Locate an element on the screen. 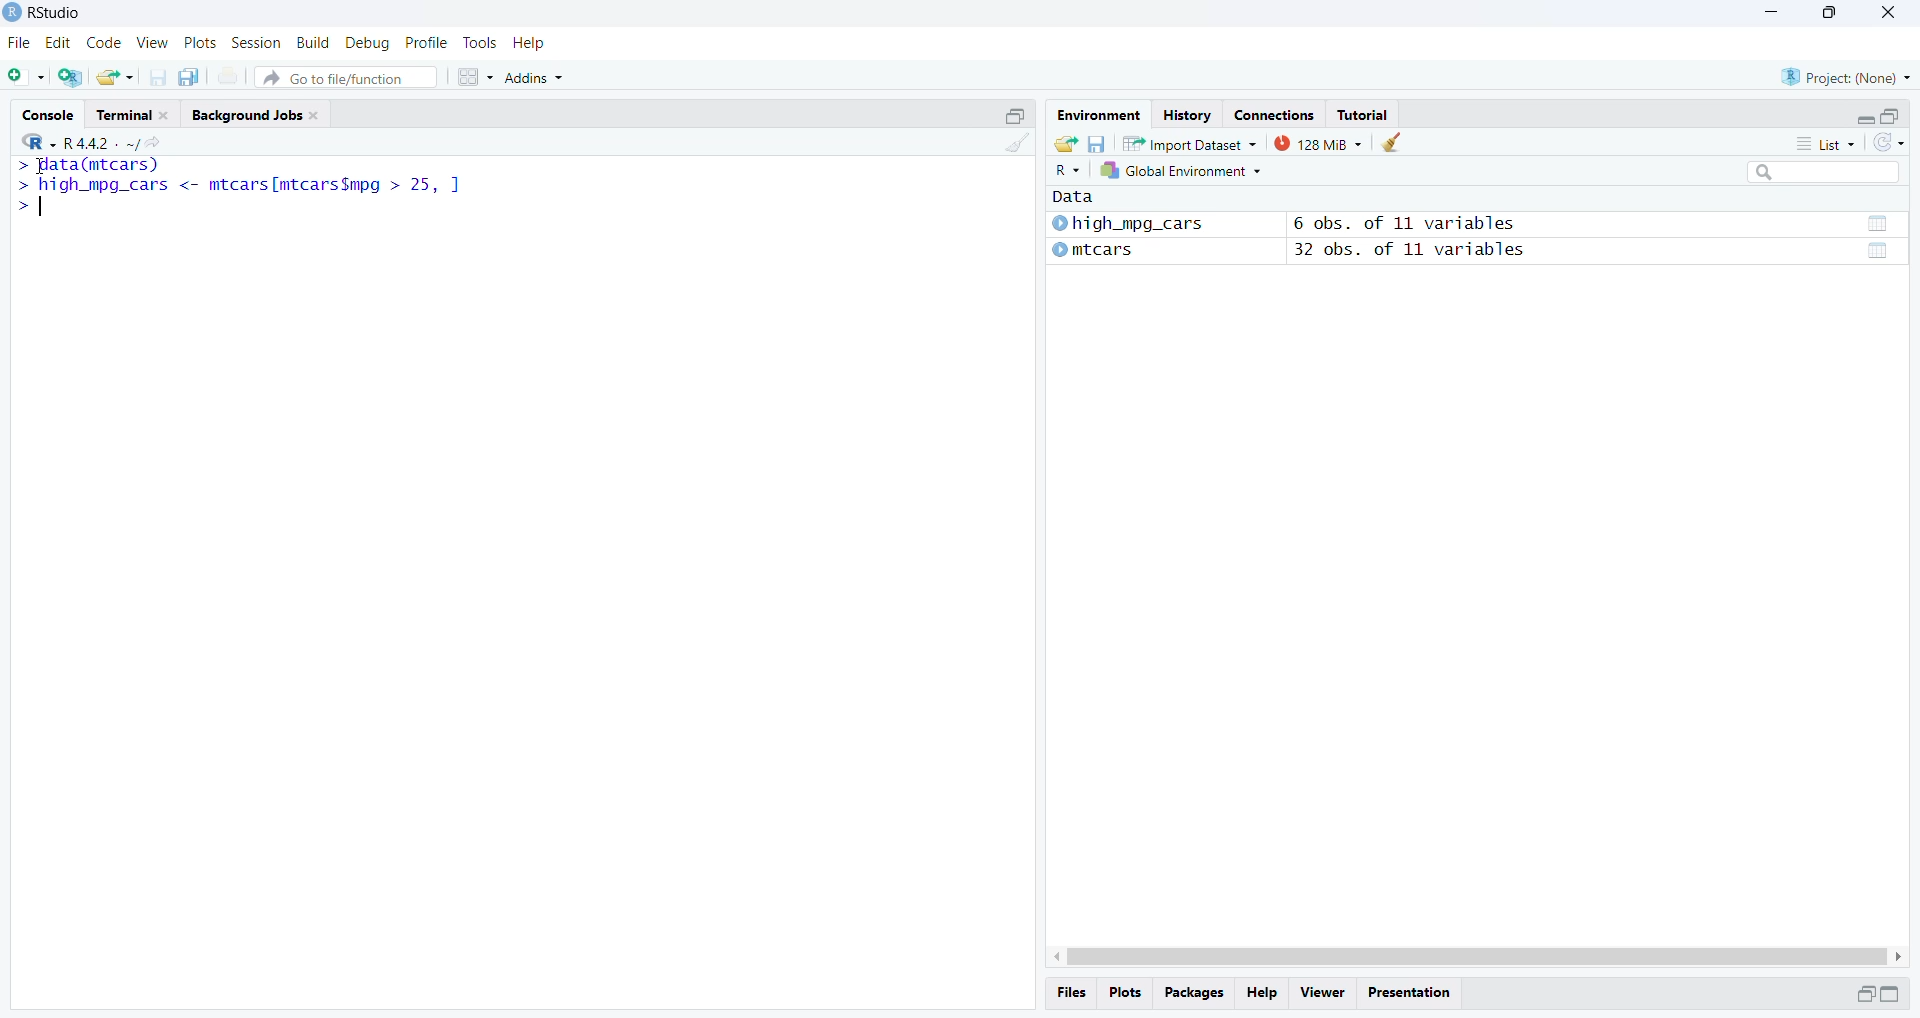 The height and width of the screenshot is (1018, 1920). create a project is located at coordinates (73, 77).